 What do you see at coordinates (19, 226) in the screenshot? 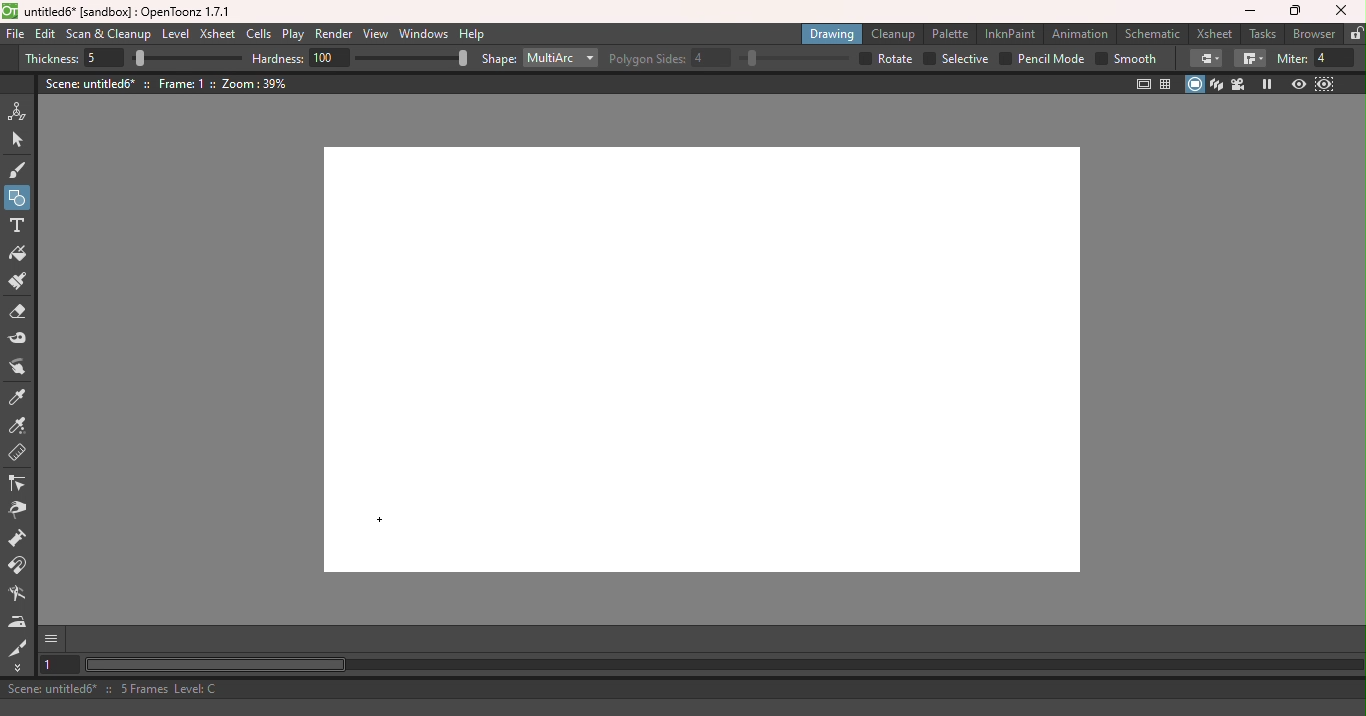
I see `Type tool` at bounding box center [19, 226].